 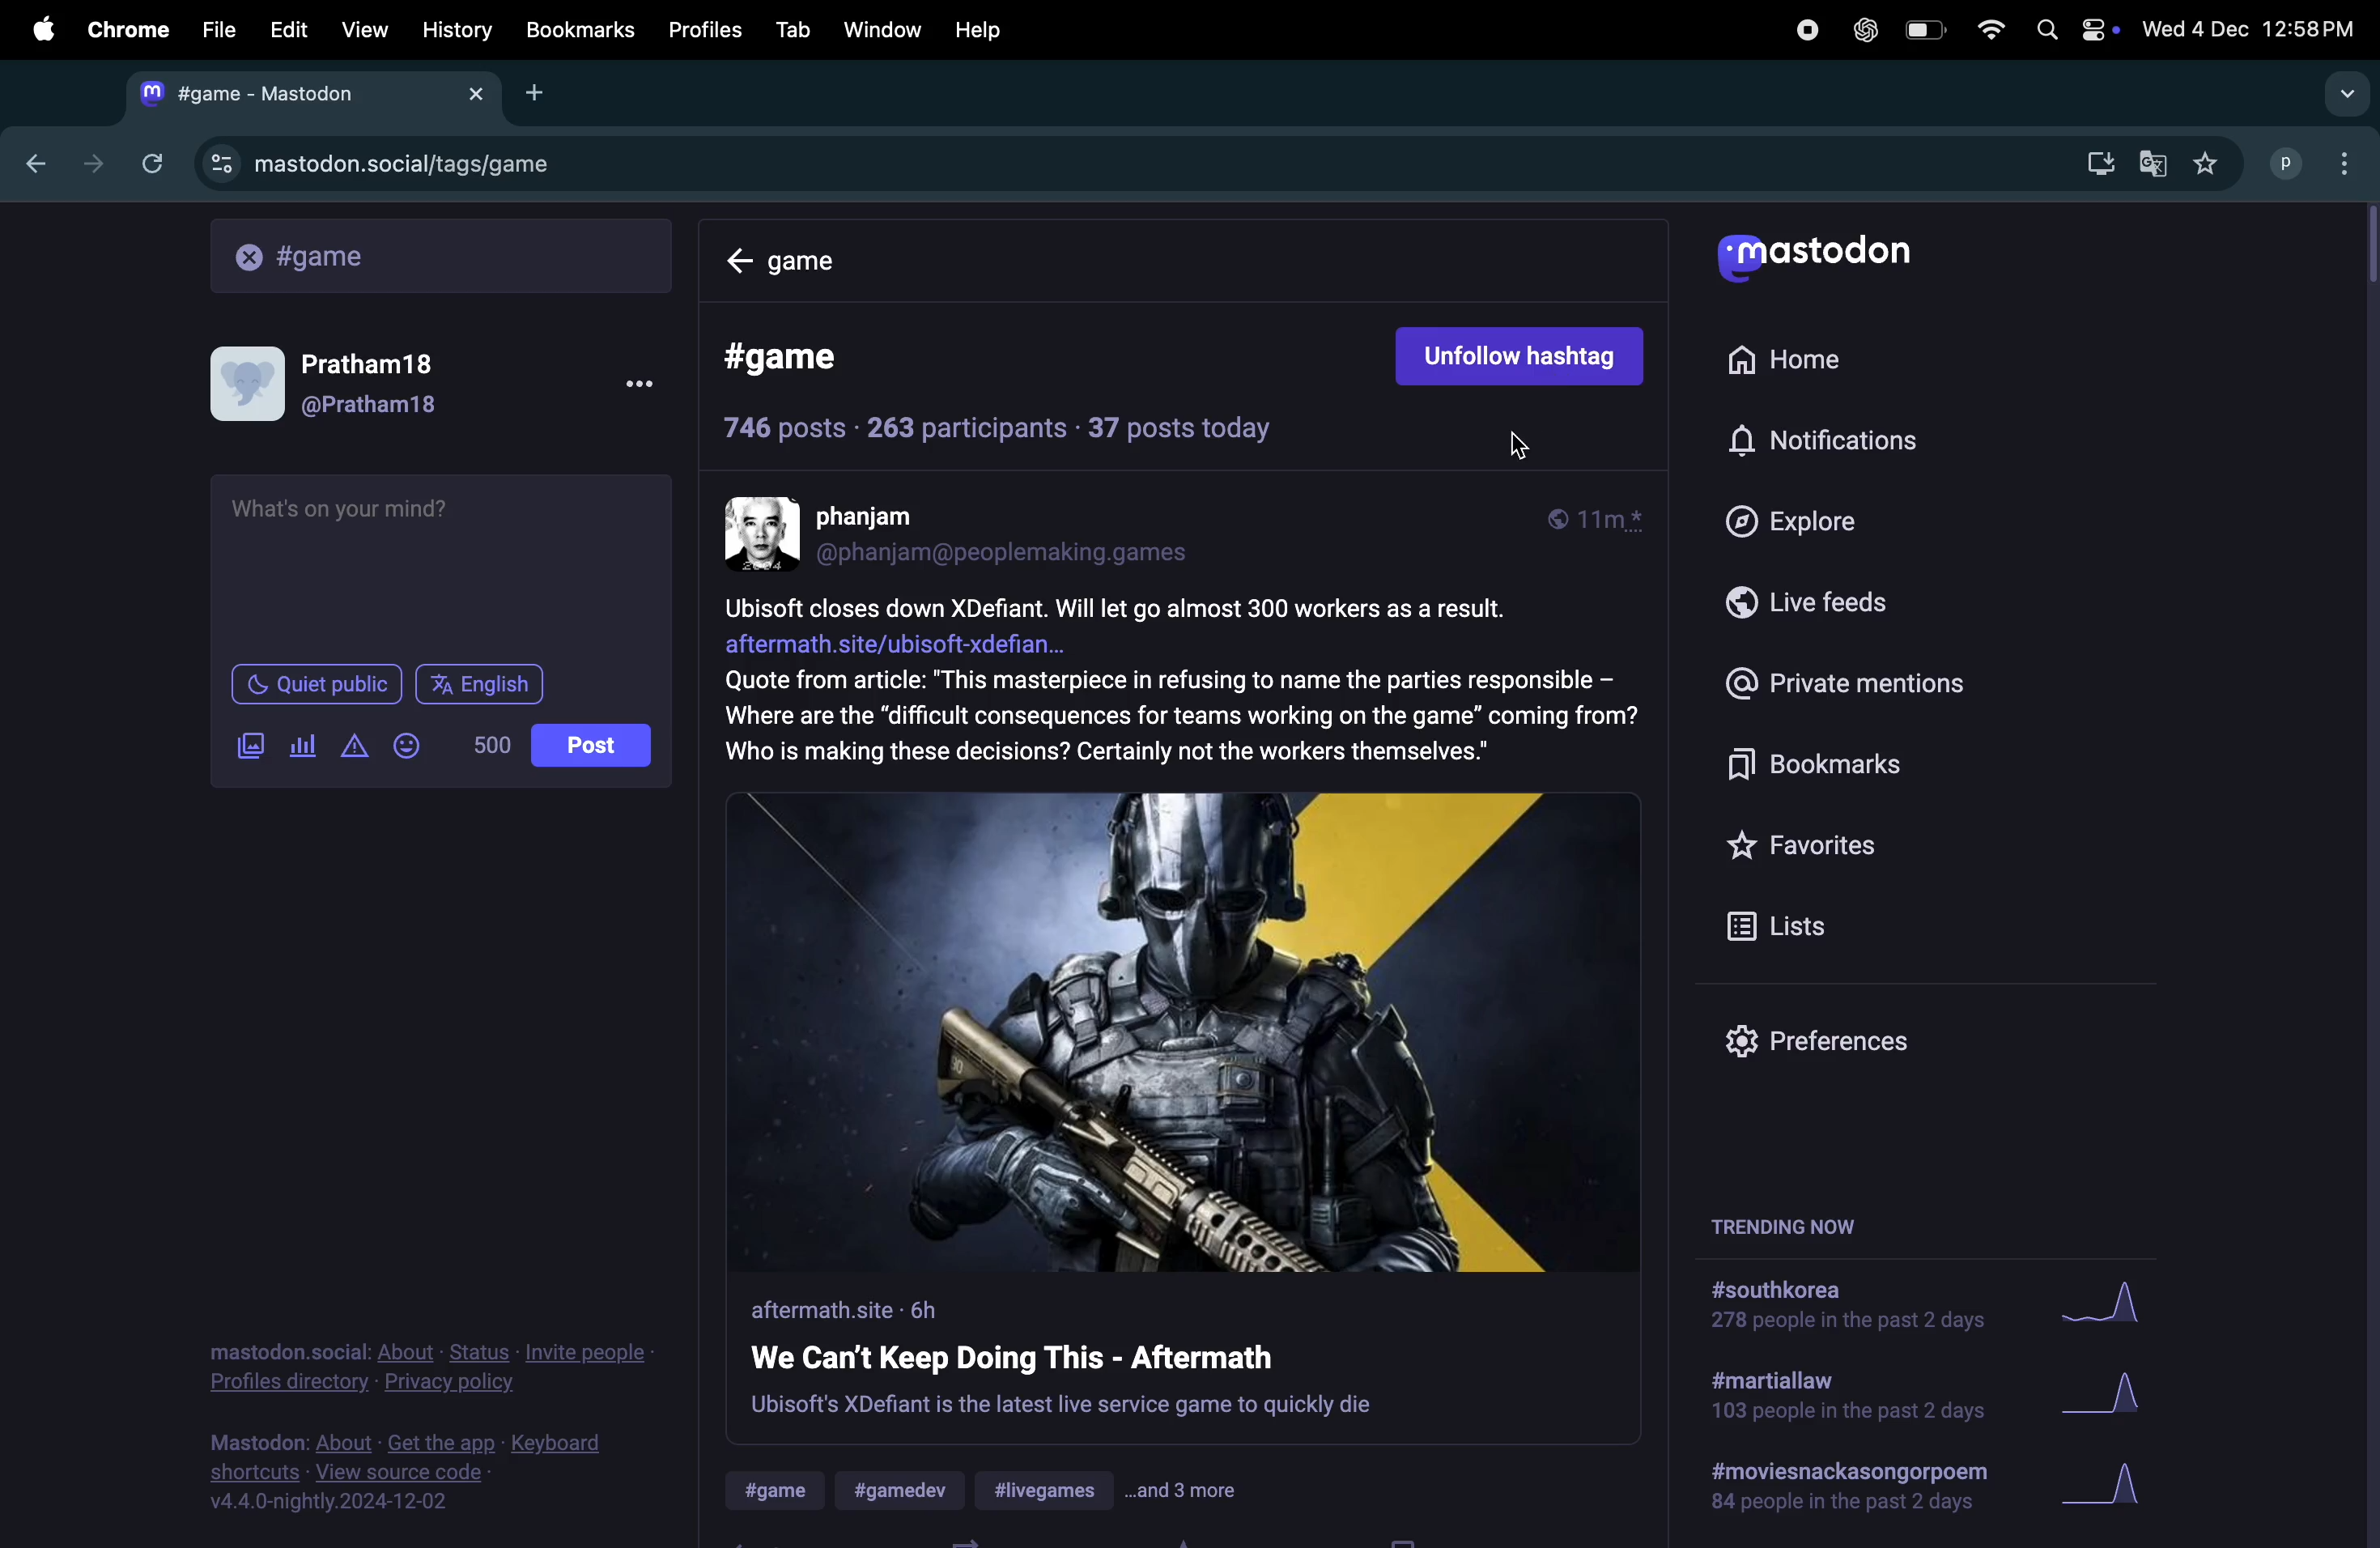 What do you see at coordinates (1818, 845) in the screenshot?
I see `Favourites` at bounding box center [1818, 845].